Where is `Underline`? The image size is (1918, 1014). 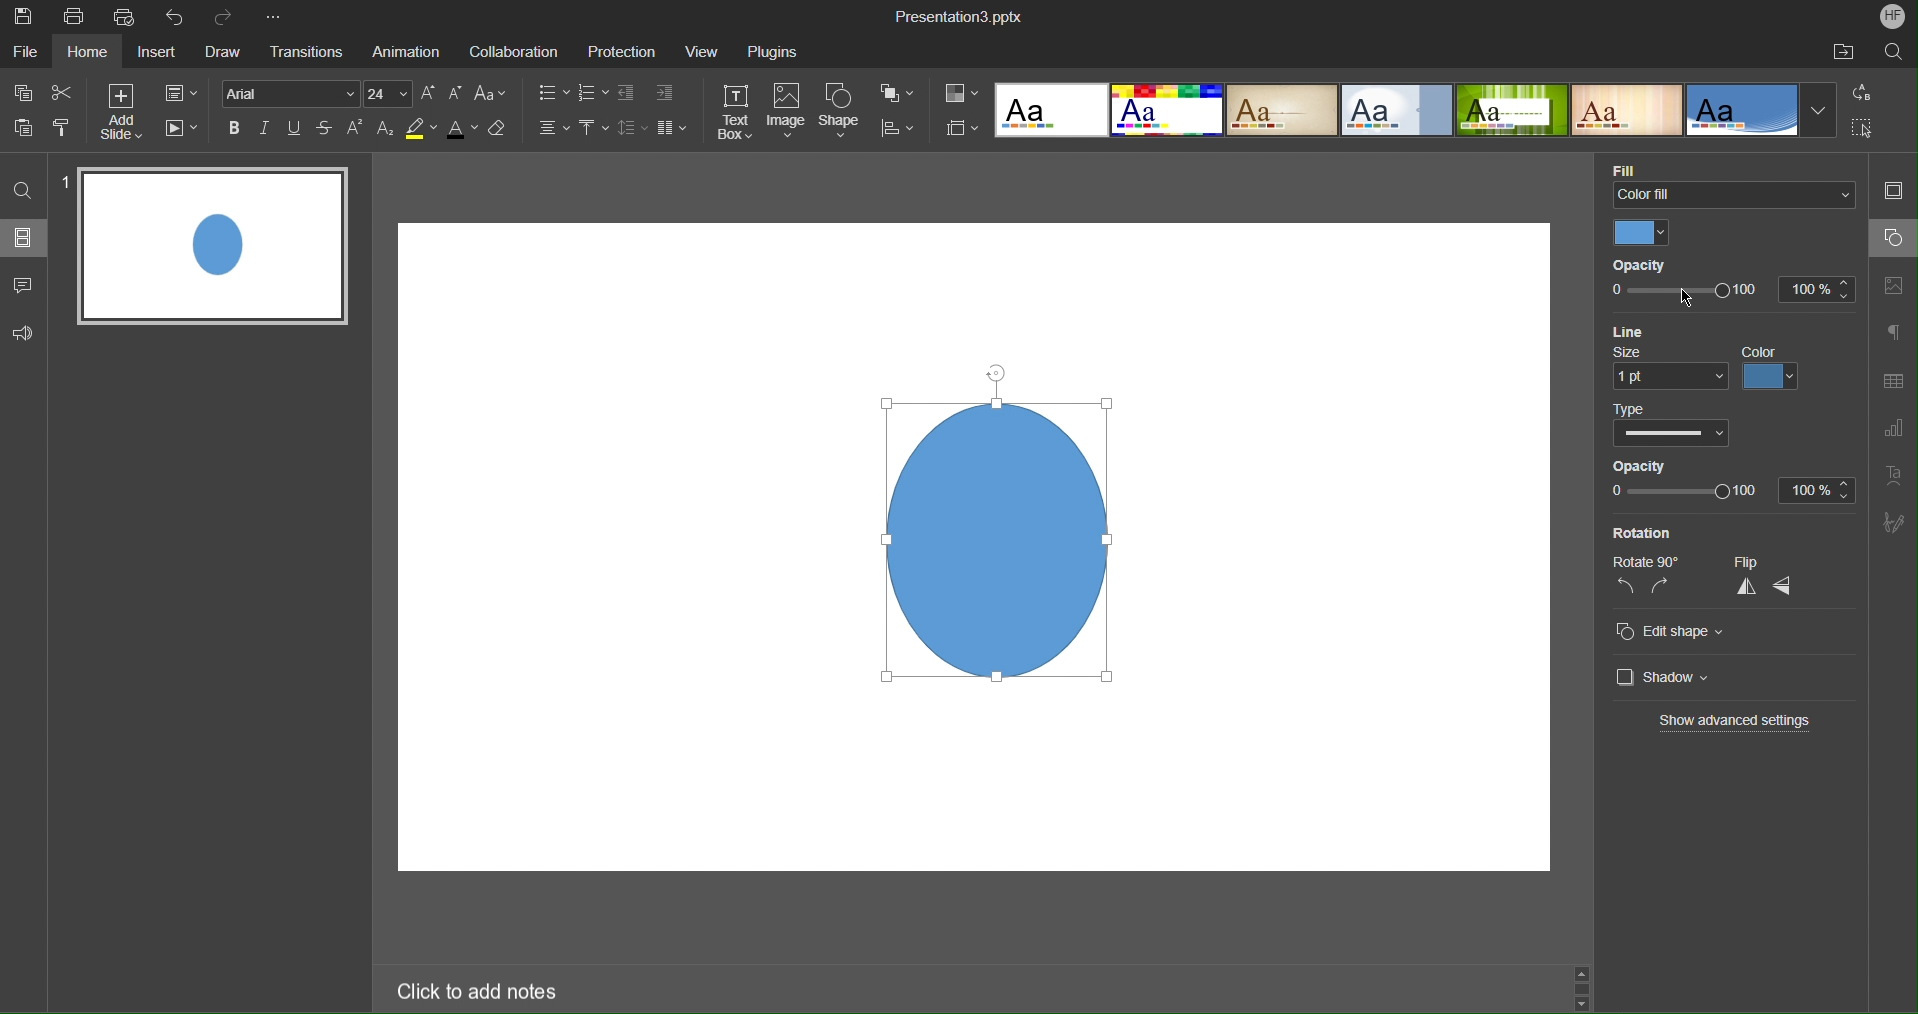 Underline is located at coordinates (295, 131).